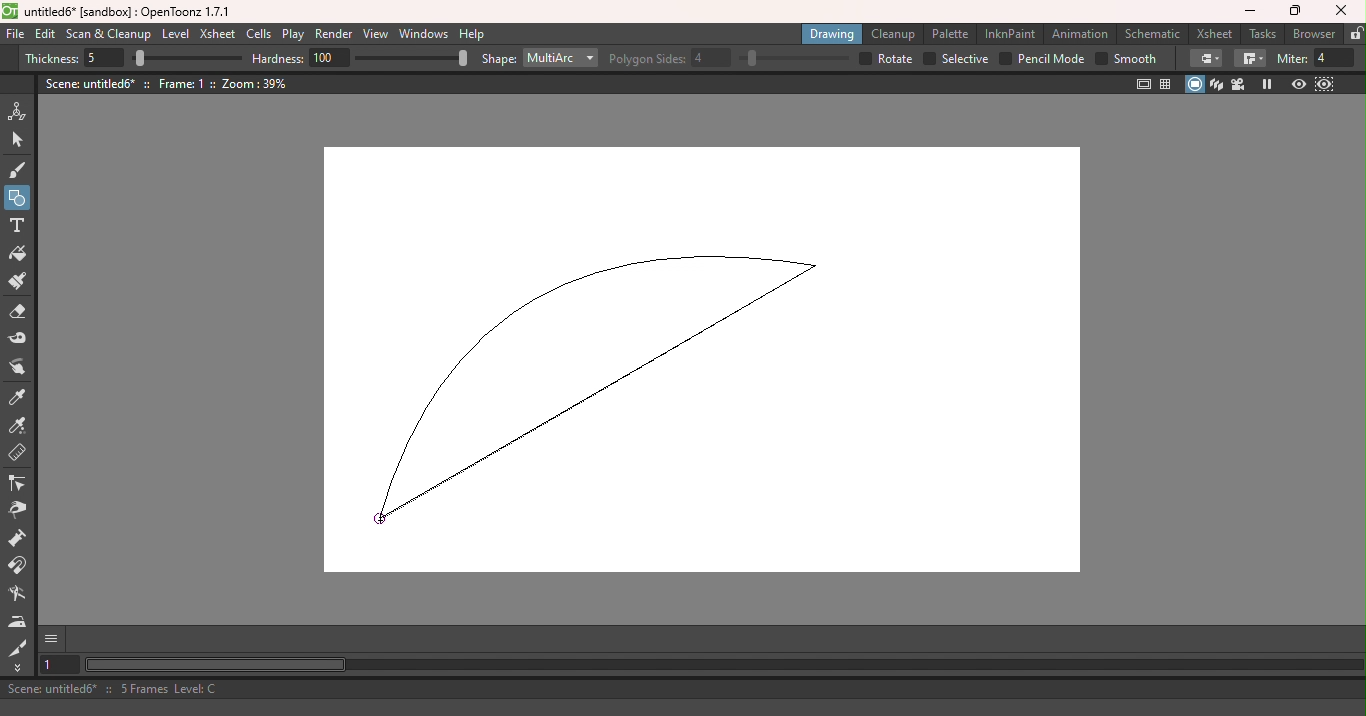 The height and width of the screenshot is (716, 1366). Describe the element at coordinates (19, 226) in the screenshot. I see `Type tool` at that location.